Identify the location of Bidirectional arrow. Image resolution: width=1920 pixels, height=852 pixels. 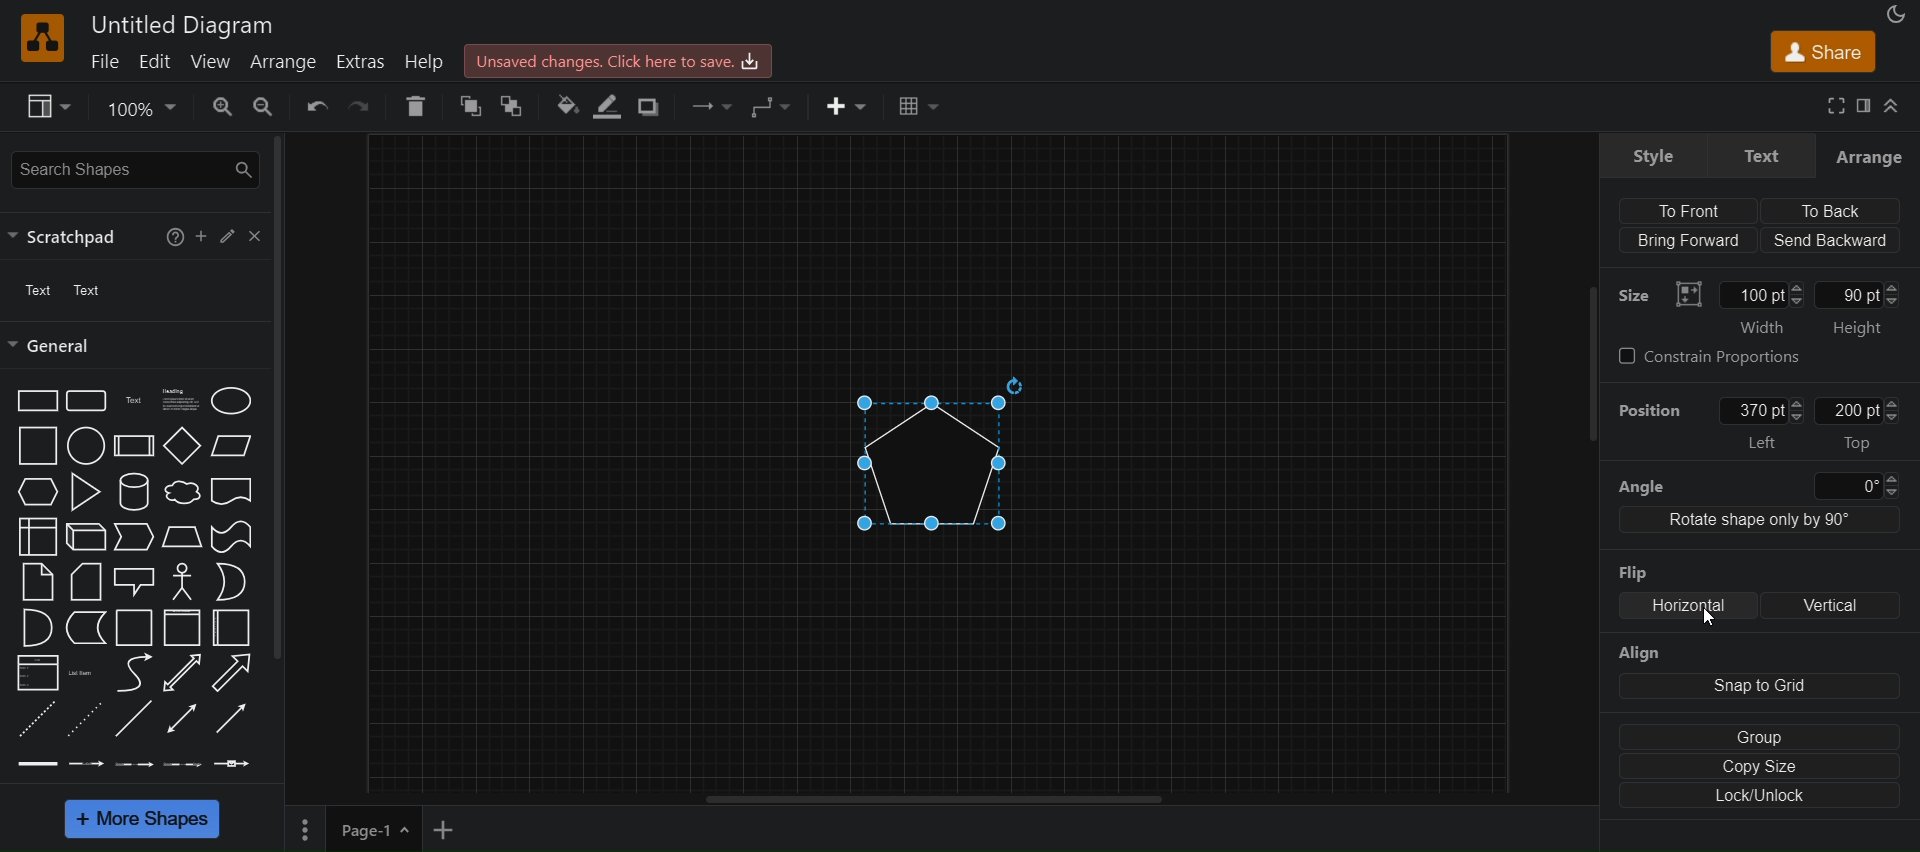
(181, 673).